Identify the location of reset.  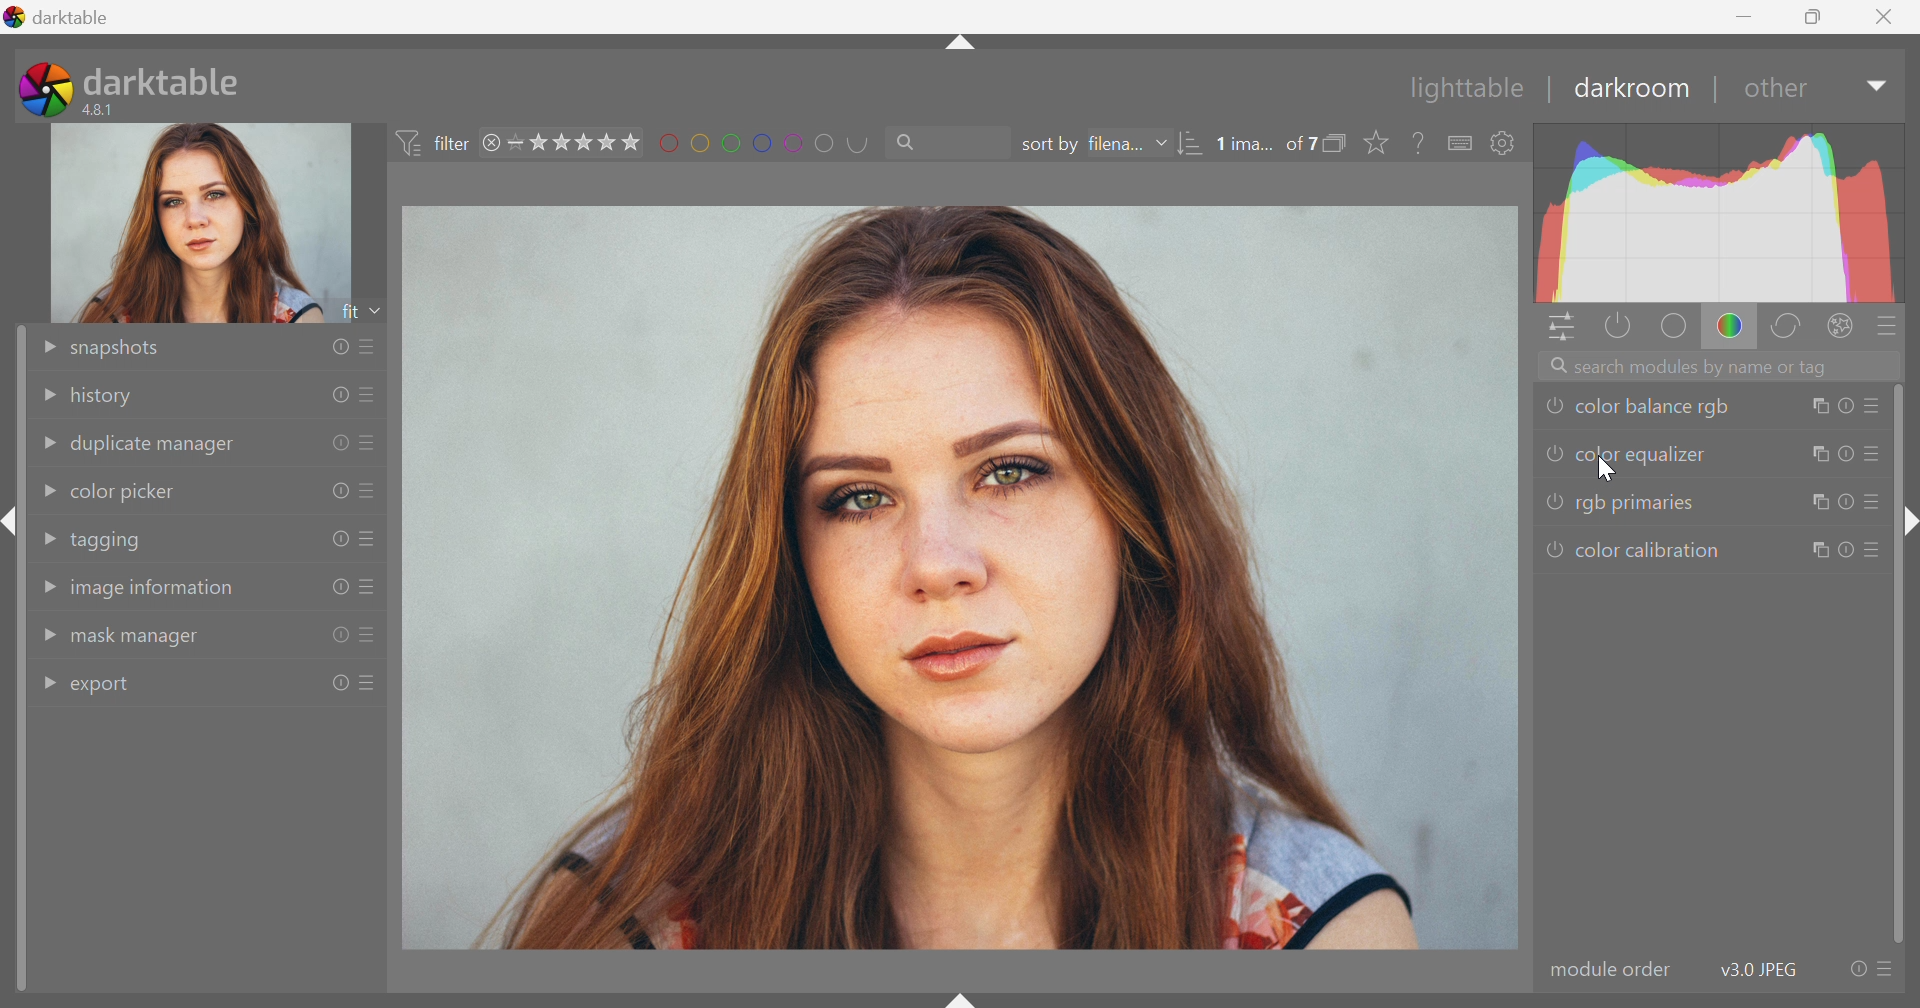
(341, 348).